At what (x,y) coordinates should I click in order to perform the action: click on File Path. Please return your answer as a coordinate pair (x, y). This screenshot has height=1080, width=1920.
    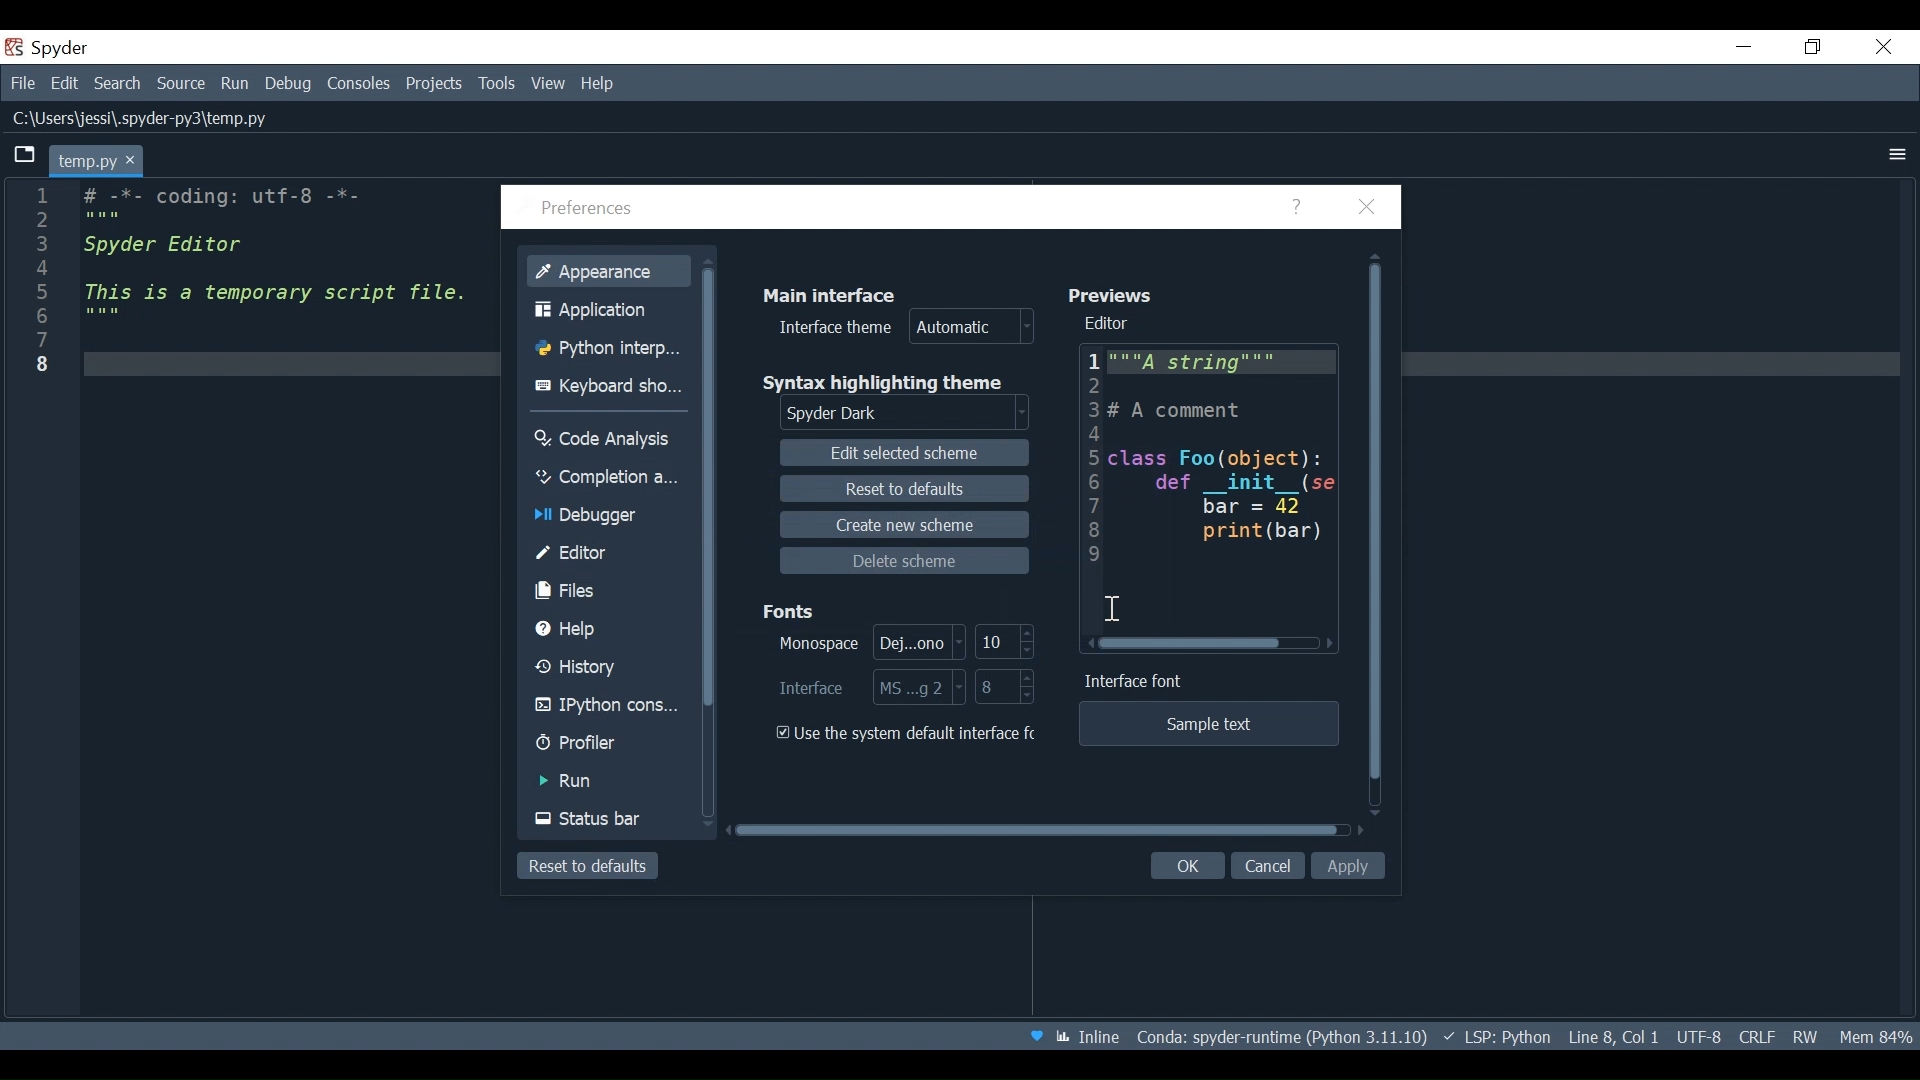
    Looking at the image, I should click on (143, 120).